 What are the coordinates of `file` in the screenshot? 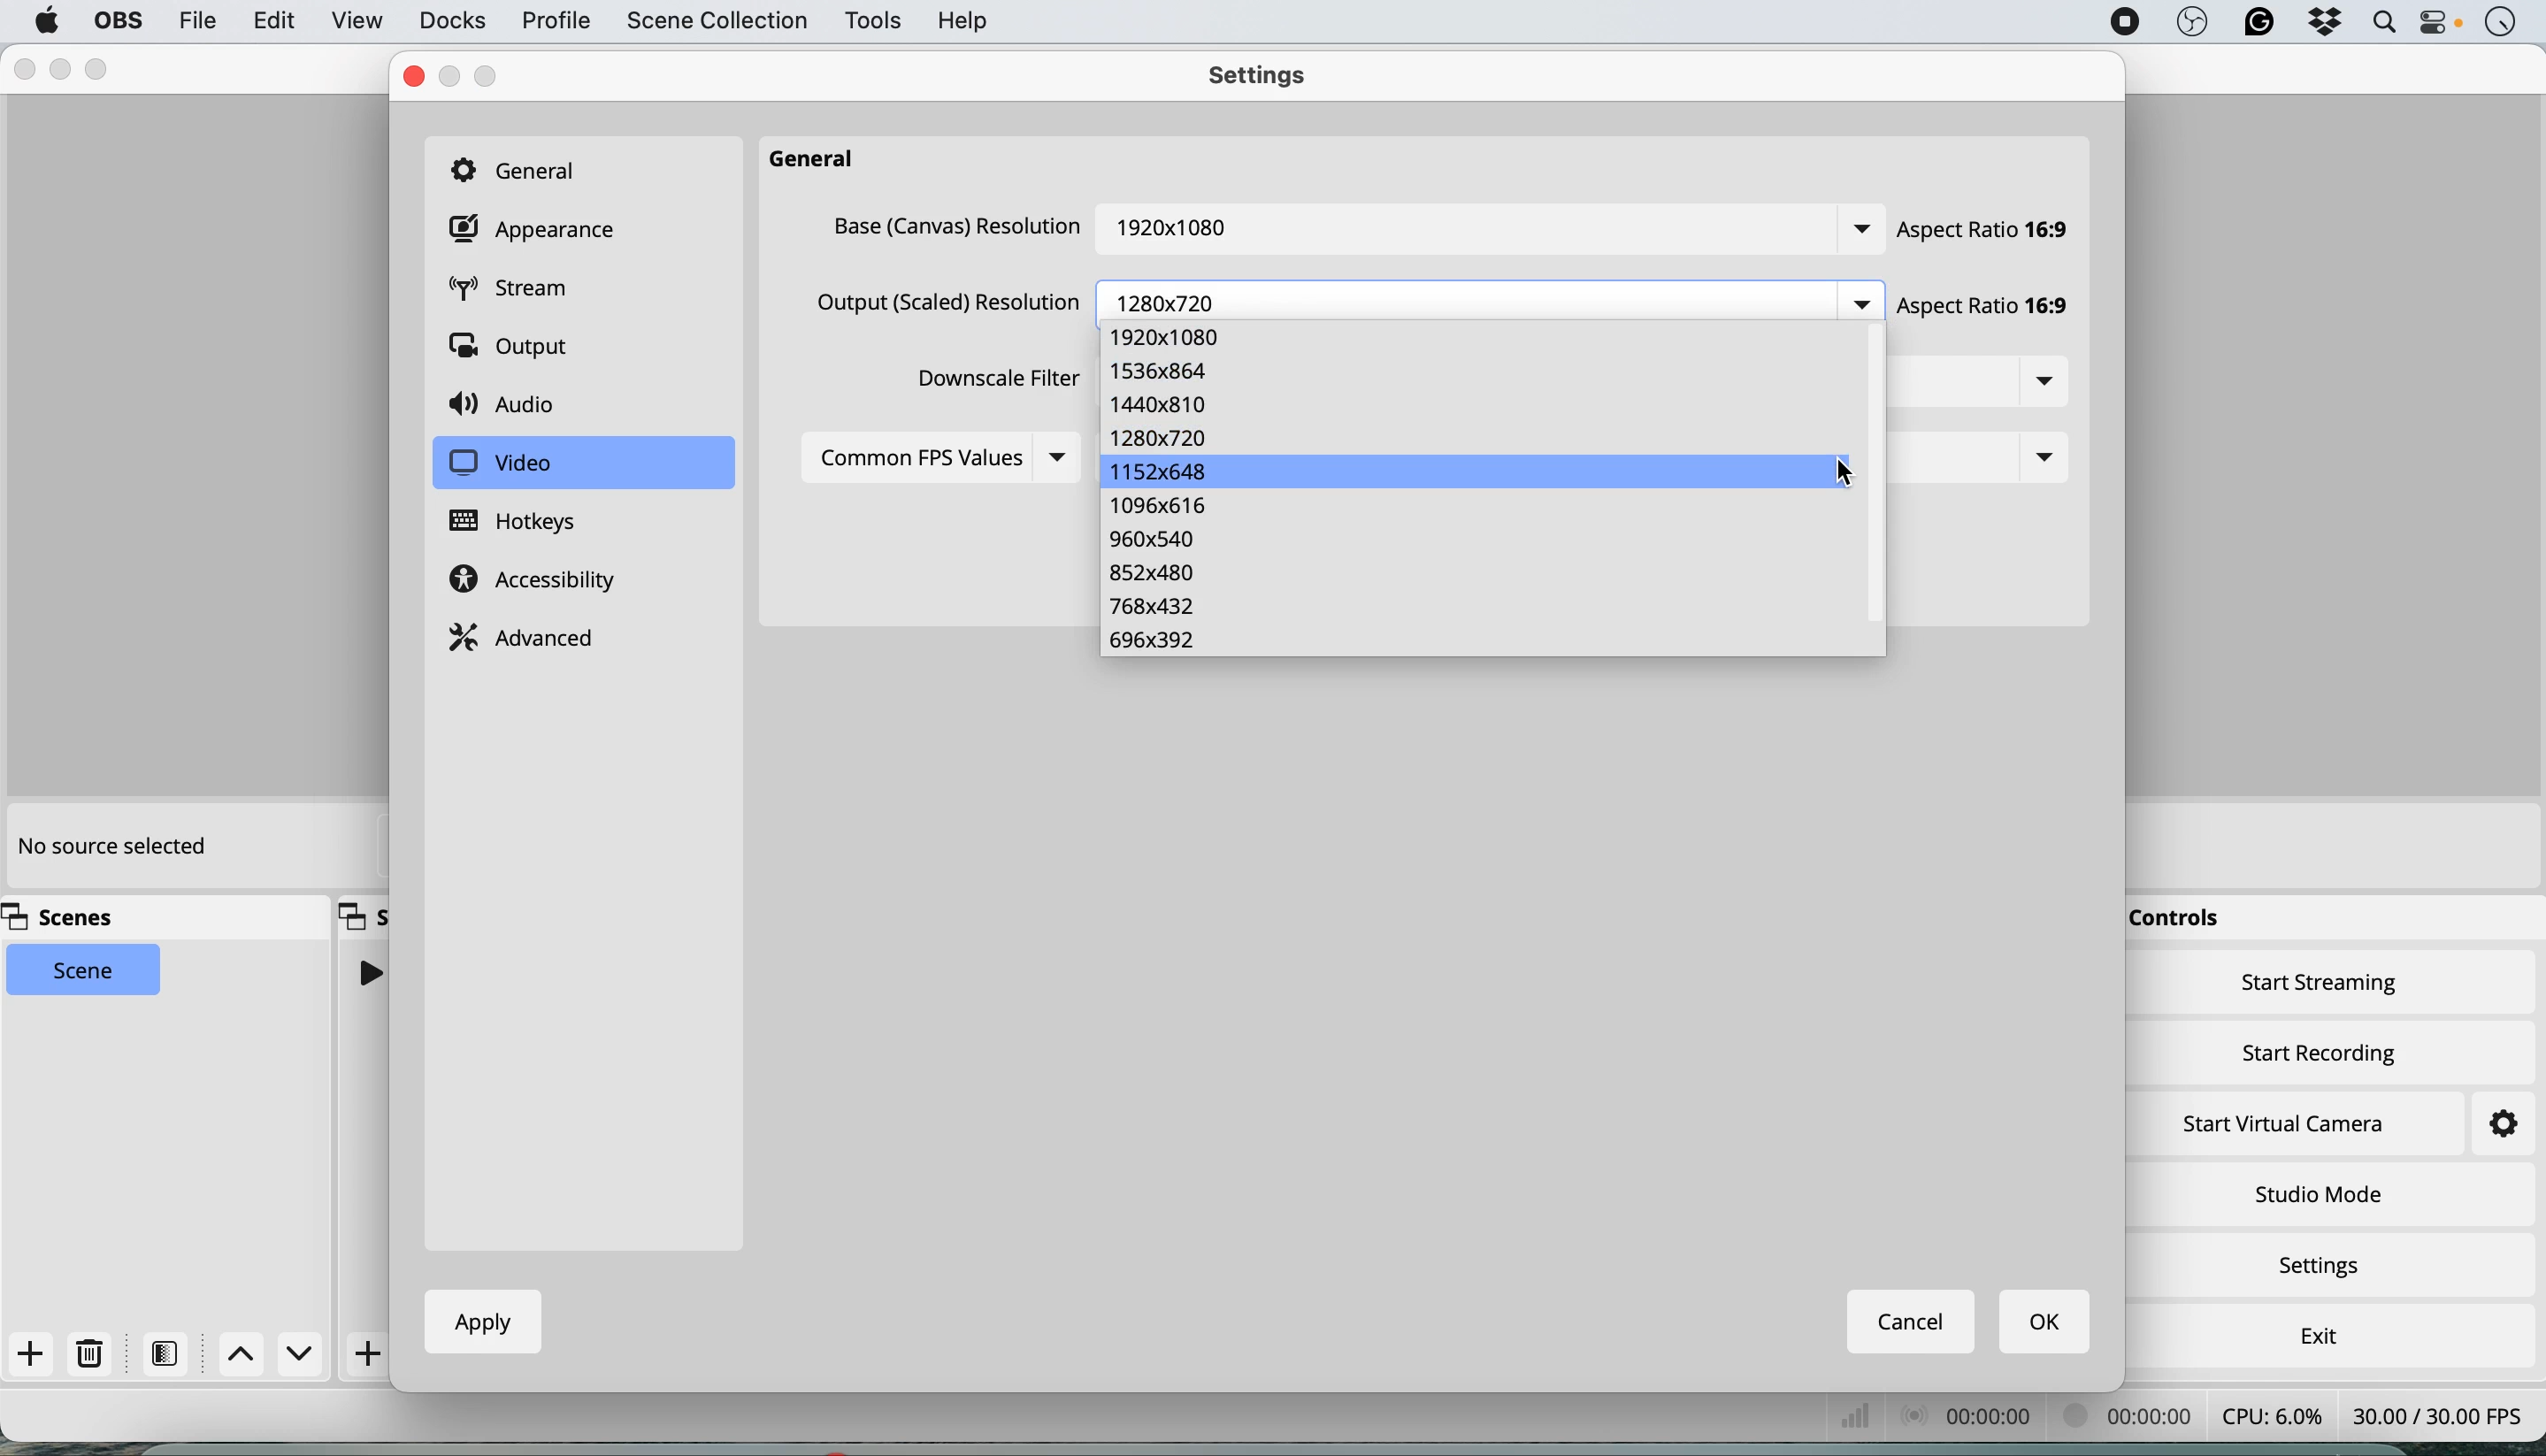 It's located at (196, 20).